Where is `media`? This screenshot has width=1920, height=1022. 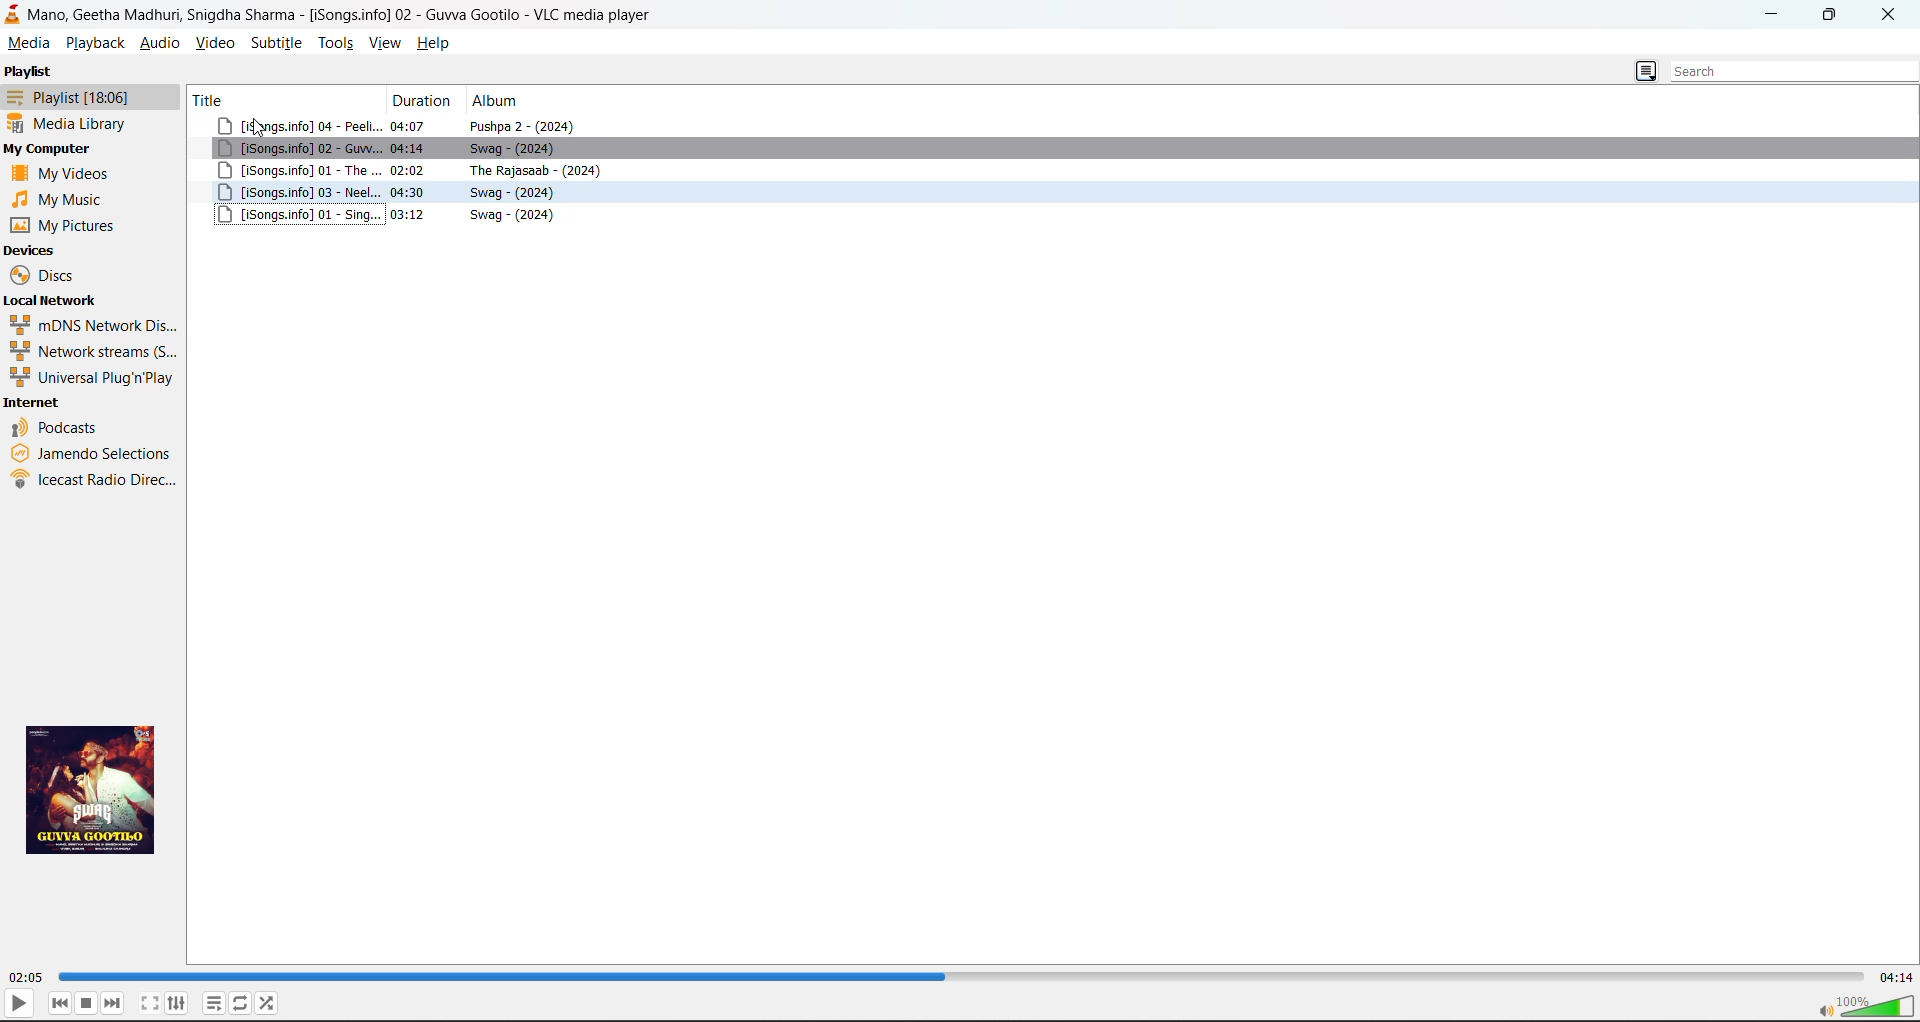
media is located at coordinates (28, 42).